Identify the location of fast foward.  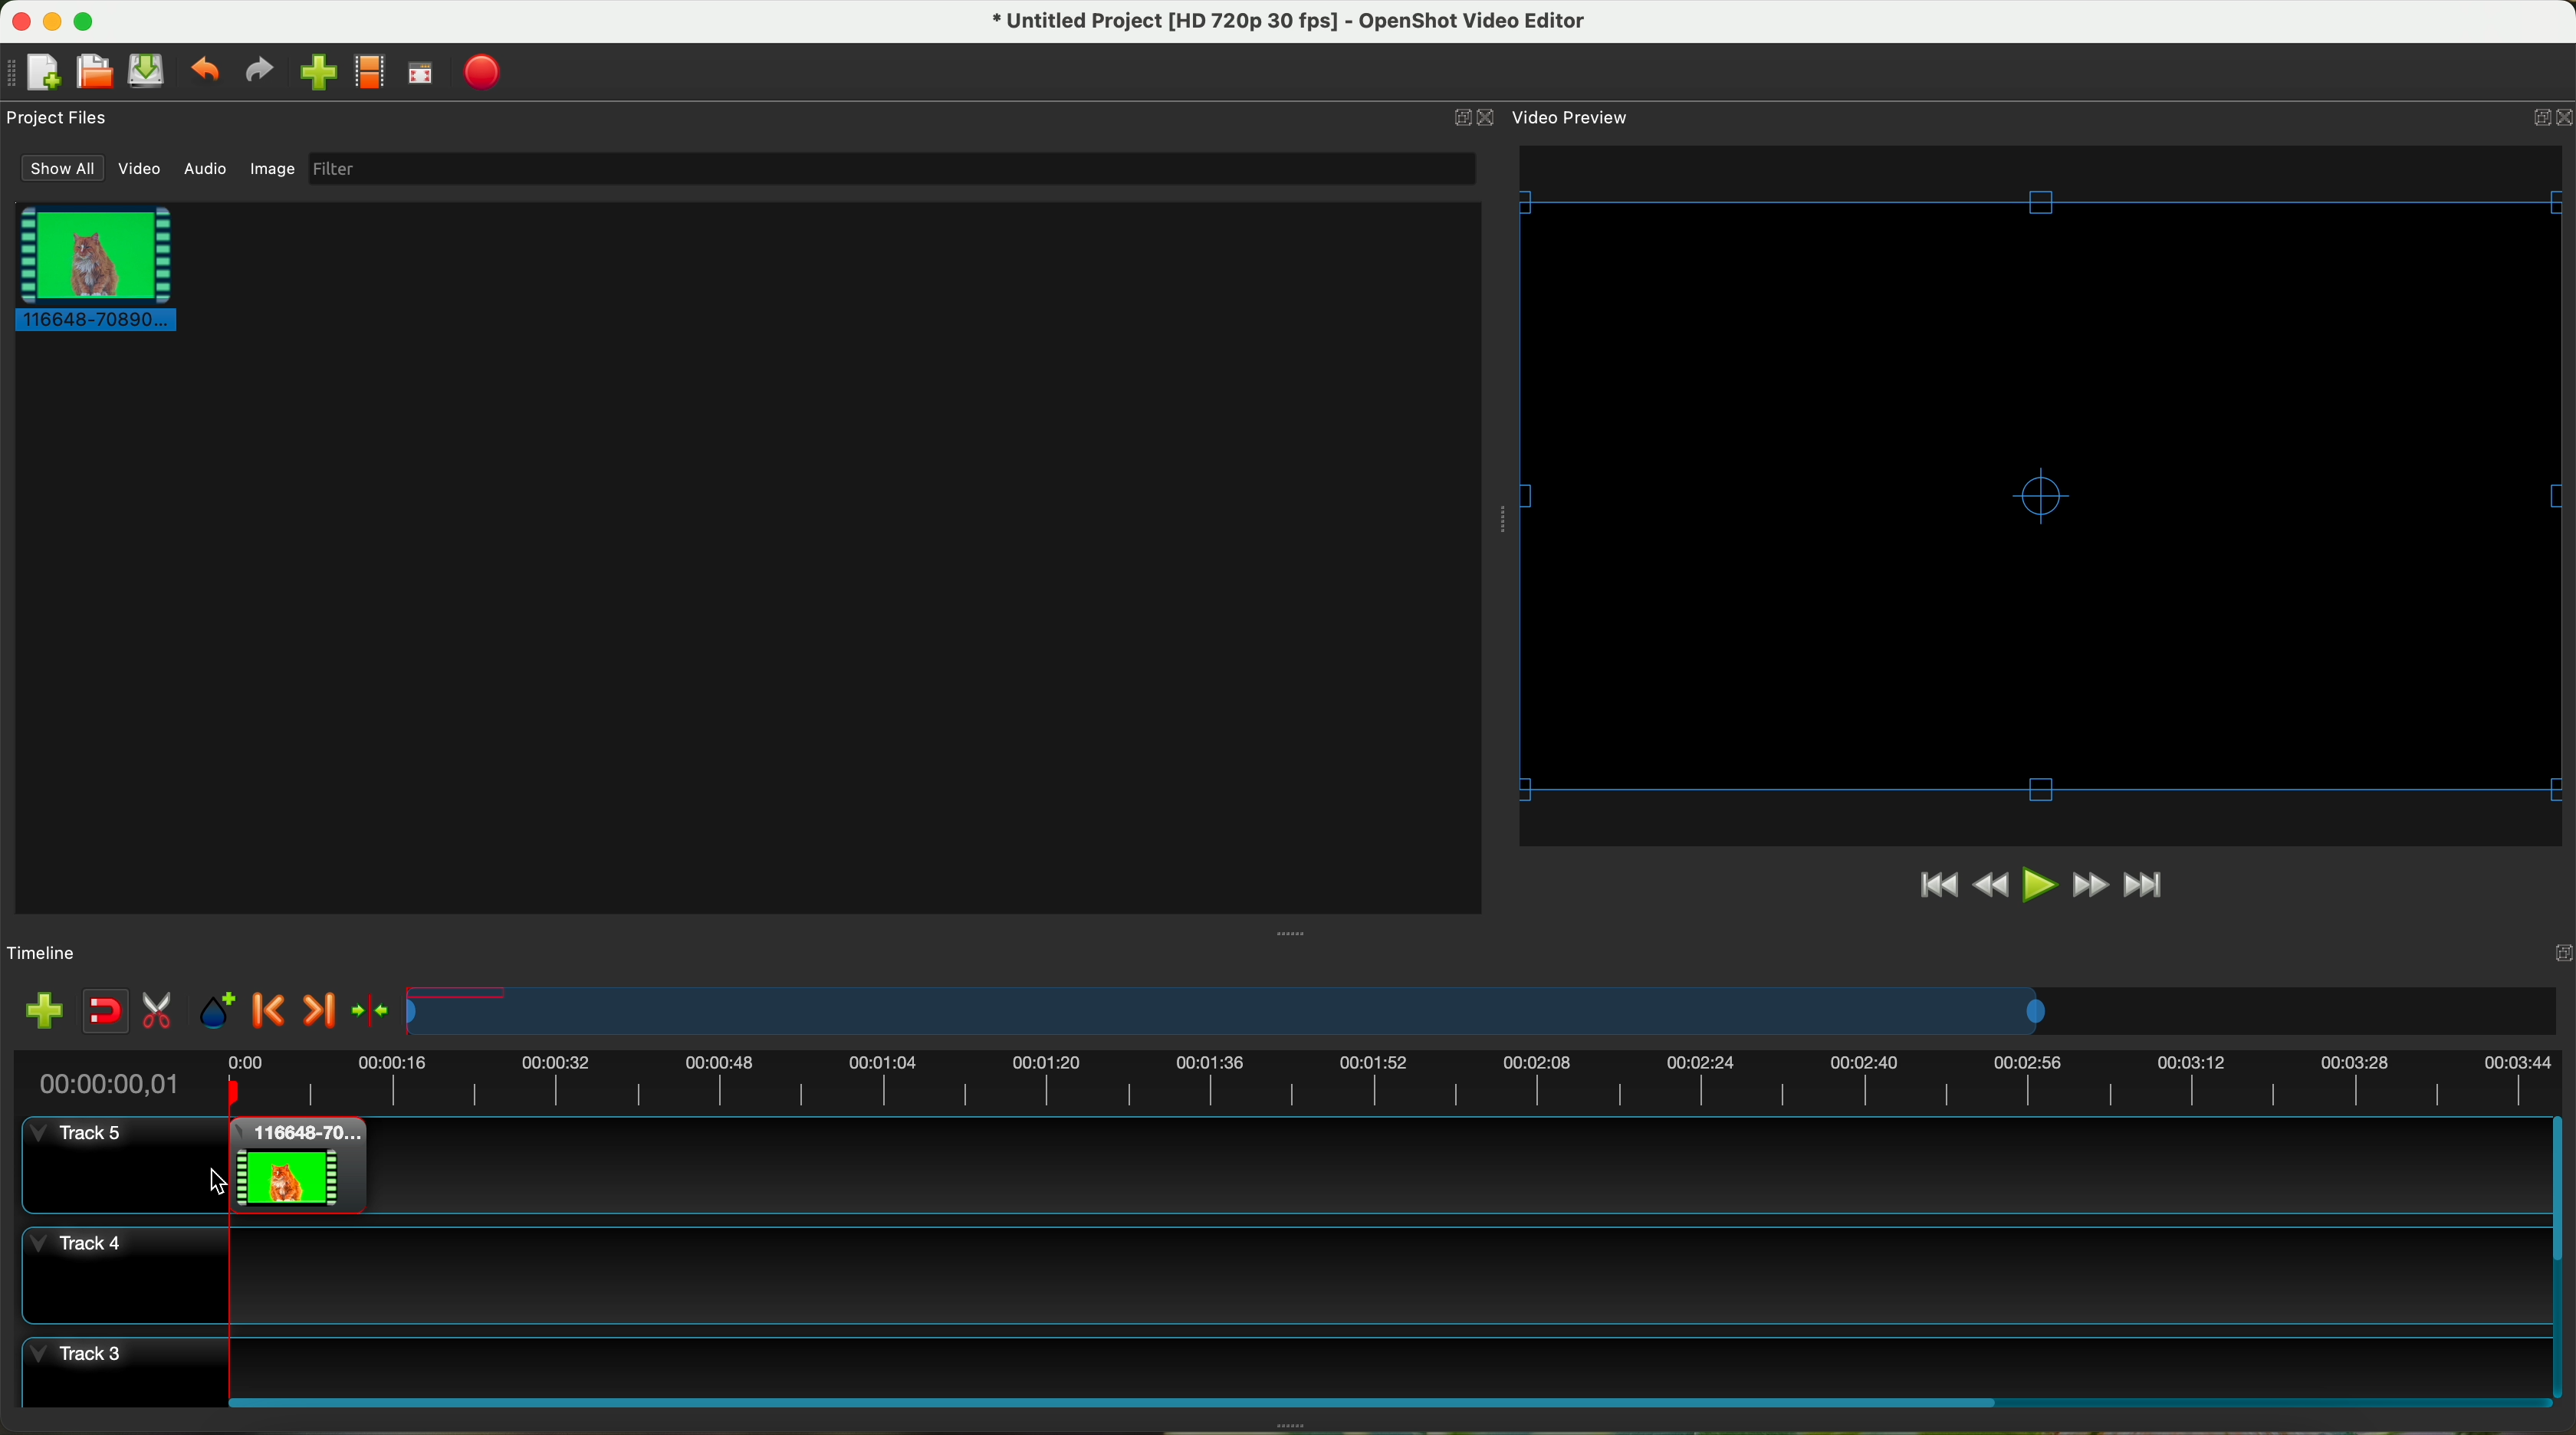
(2090, 885).